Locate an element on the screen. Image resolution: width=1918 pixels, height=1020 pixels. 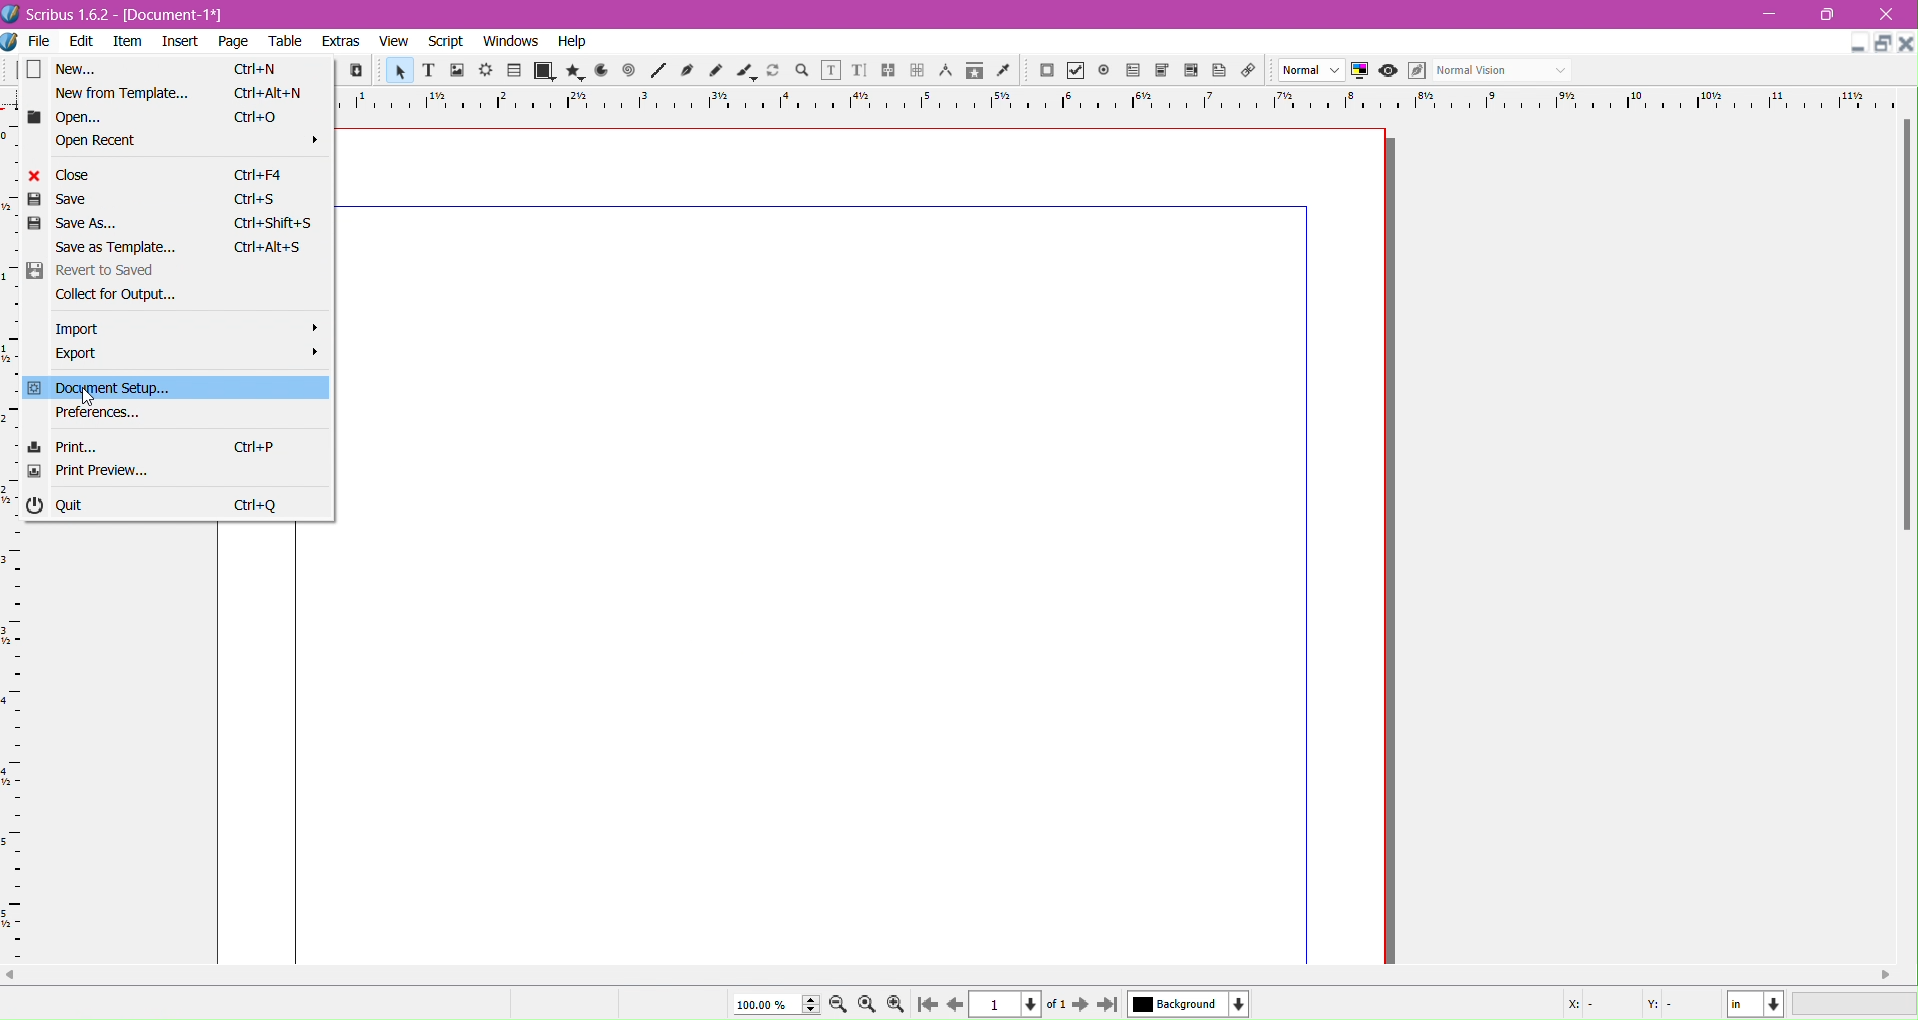
open recent is located at coordinates (189, 140).